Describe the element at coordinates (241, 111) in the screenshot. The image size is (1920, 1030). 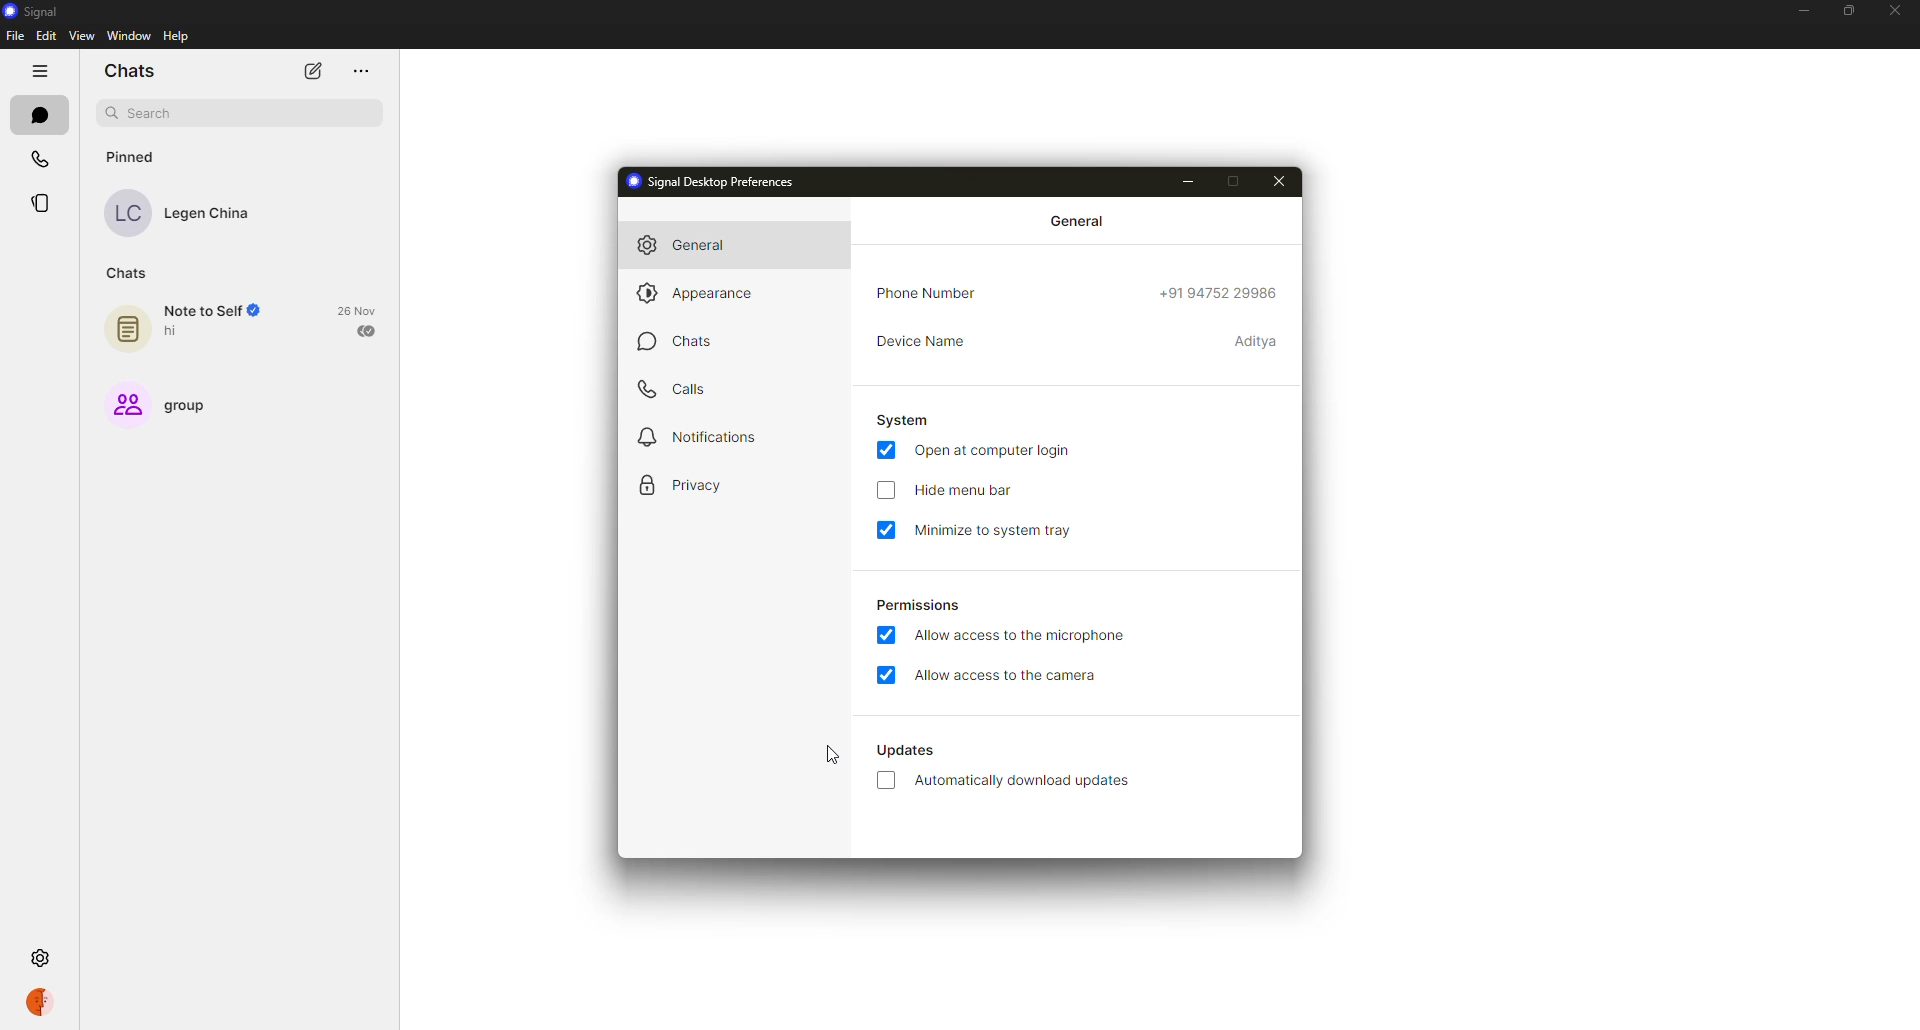
I see `search` at that location.